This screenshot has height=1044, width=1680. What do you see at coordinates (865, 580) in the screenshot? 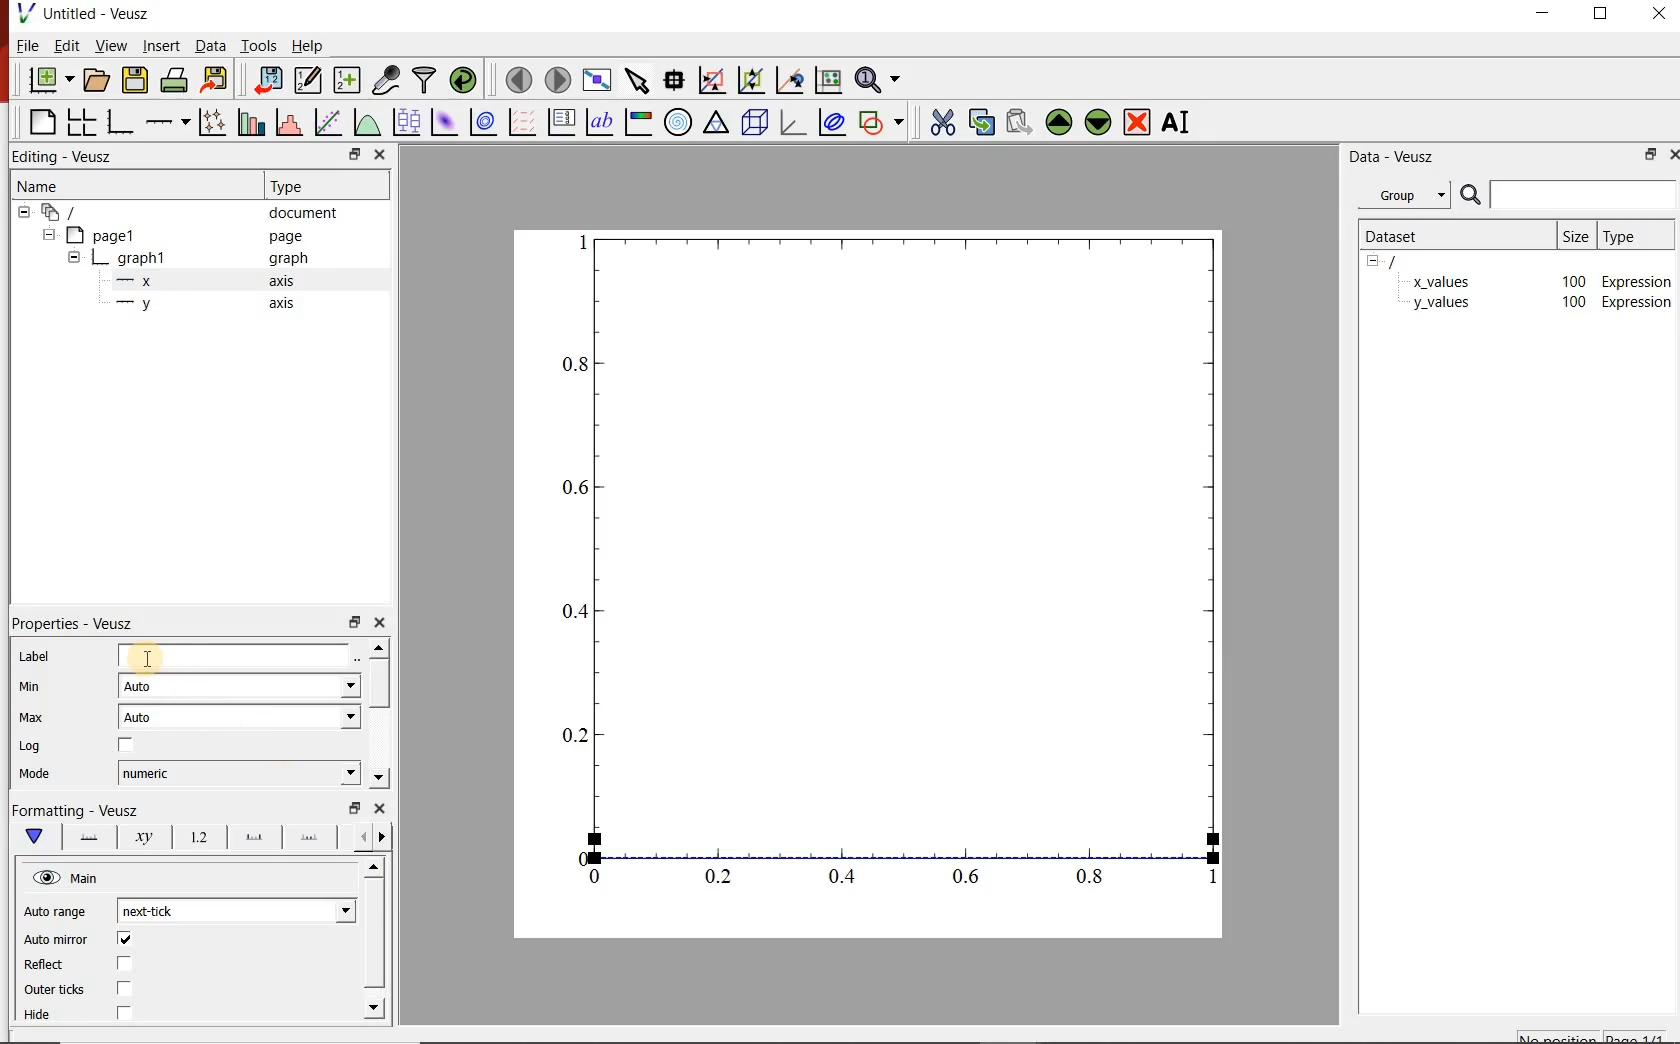
I see `graph` at bounding box center [865, 580].